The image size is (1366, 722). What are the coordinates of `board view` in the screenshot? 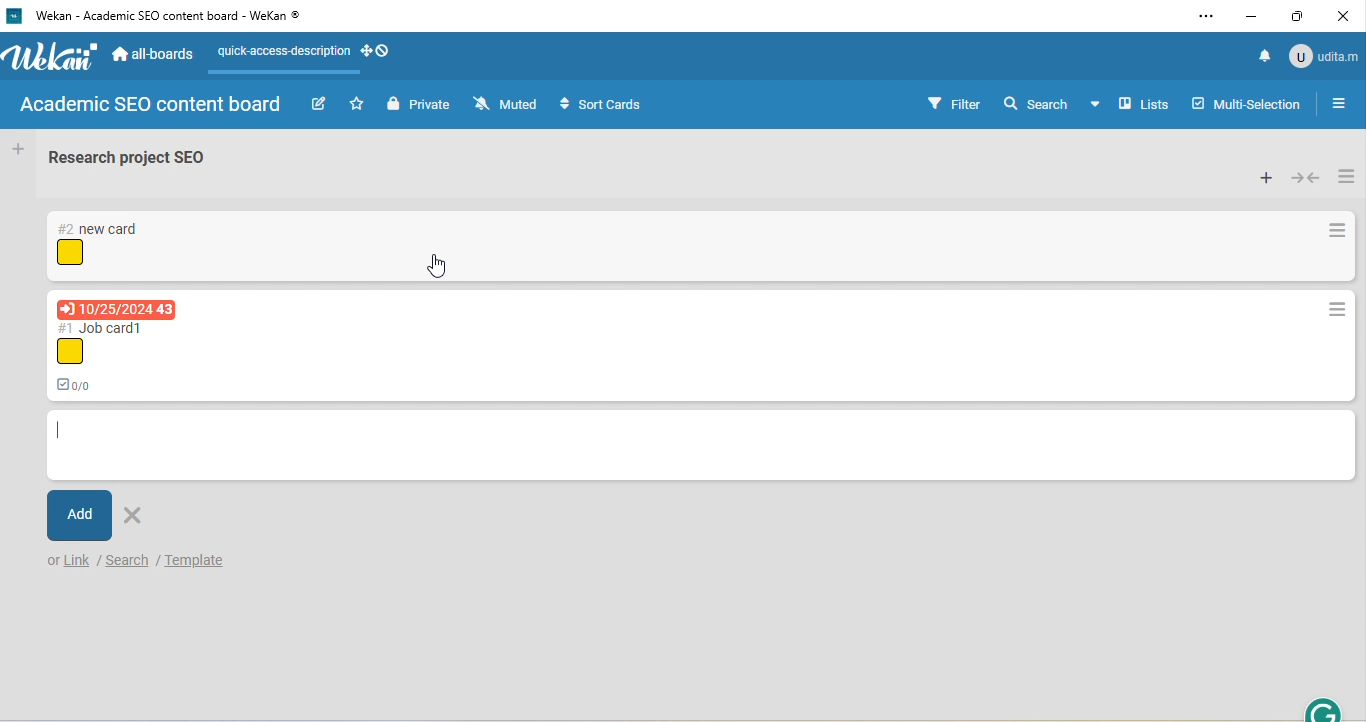 It's located at (1131, 104).